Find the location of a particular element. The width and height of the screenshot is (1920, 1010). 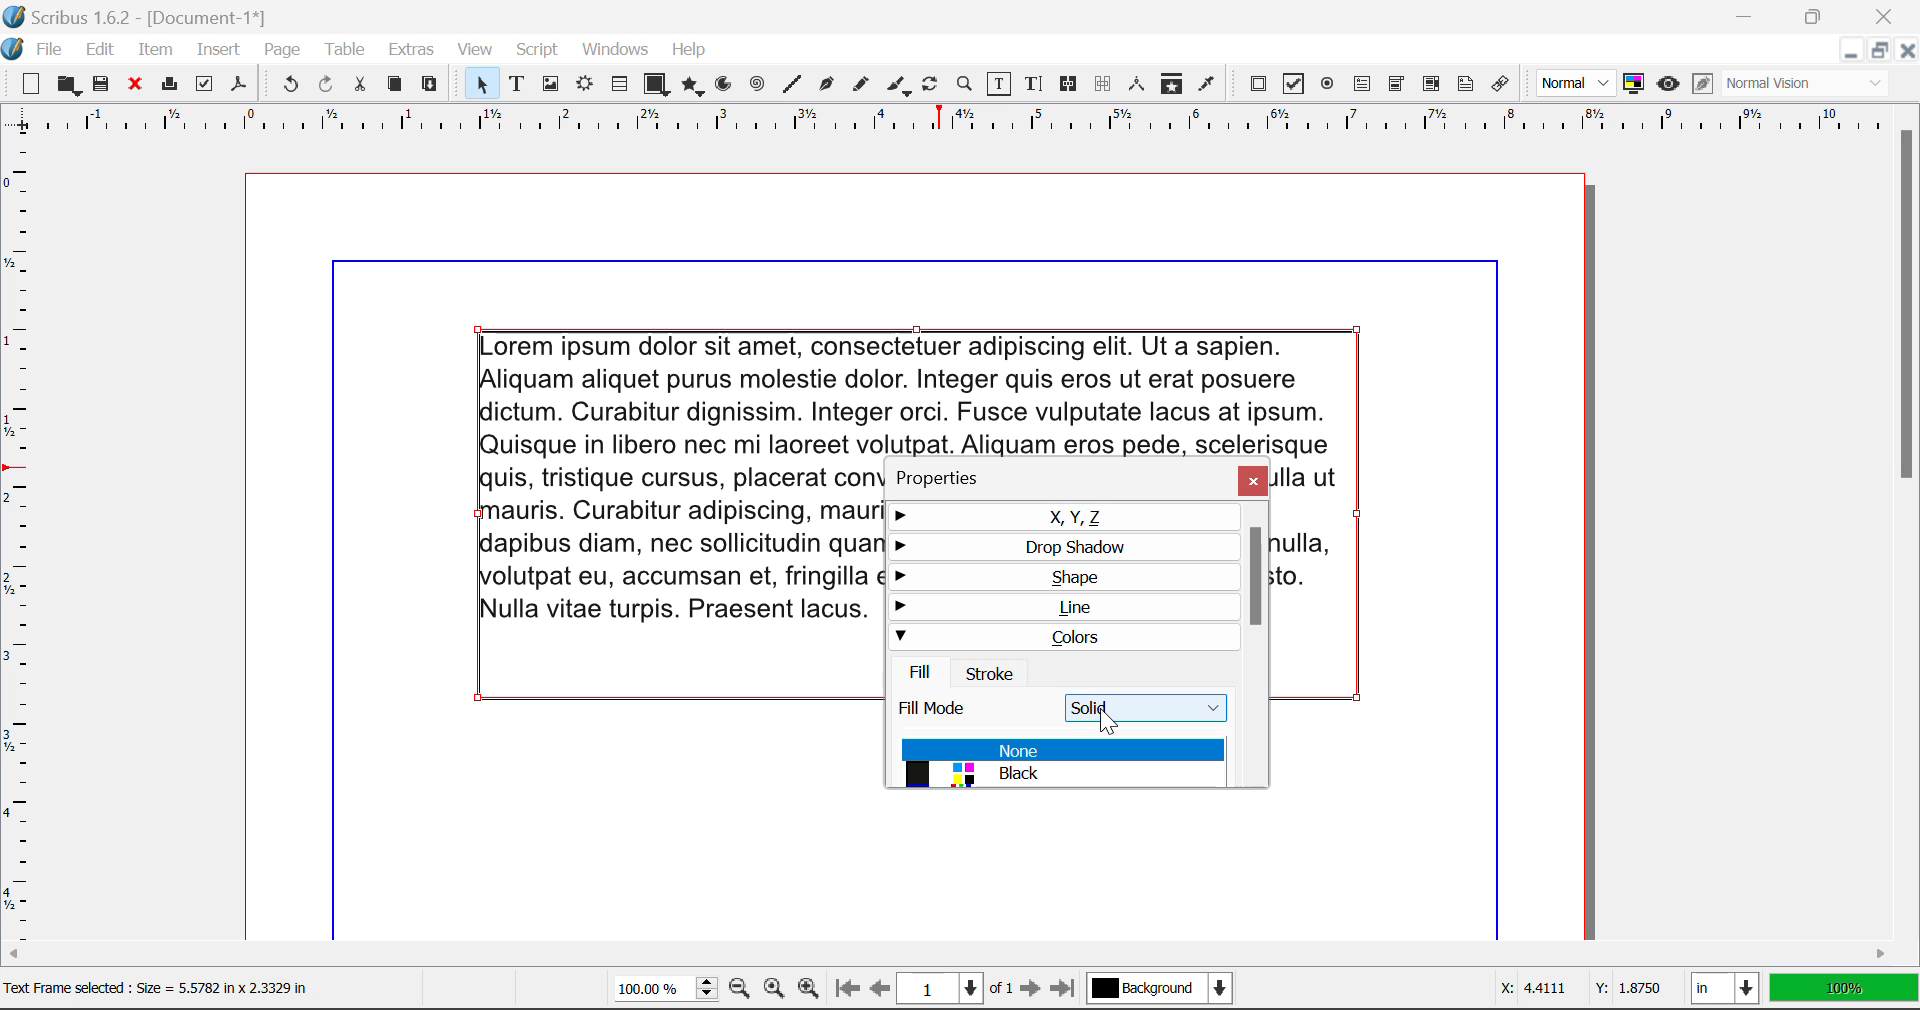

Edit is located at coordinates (100, 50).